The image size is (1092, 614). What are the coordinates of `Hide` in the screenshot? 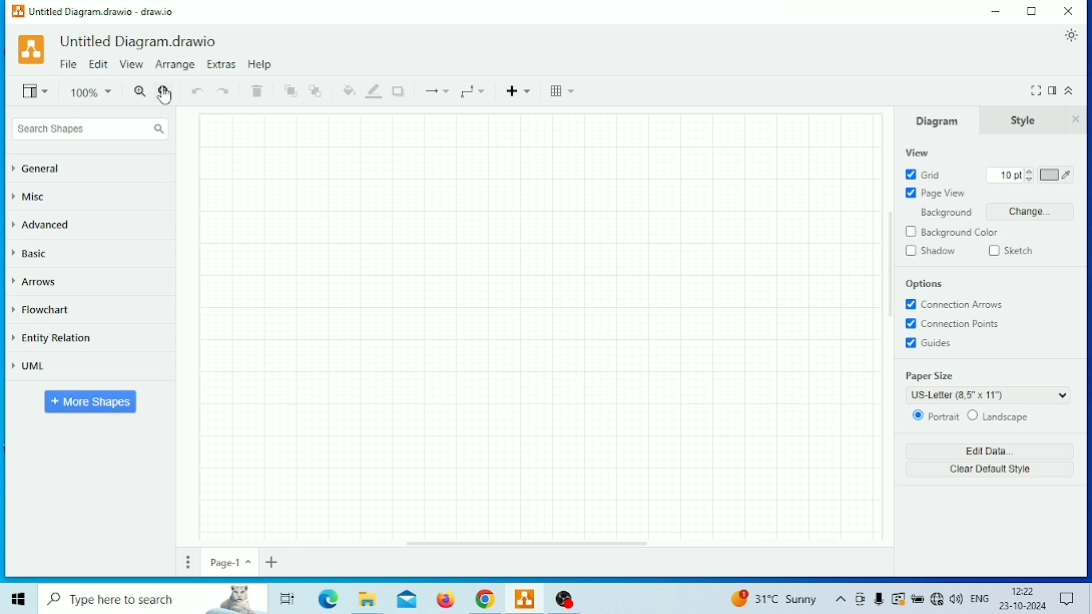 It's located at (1078, 119).